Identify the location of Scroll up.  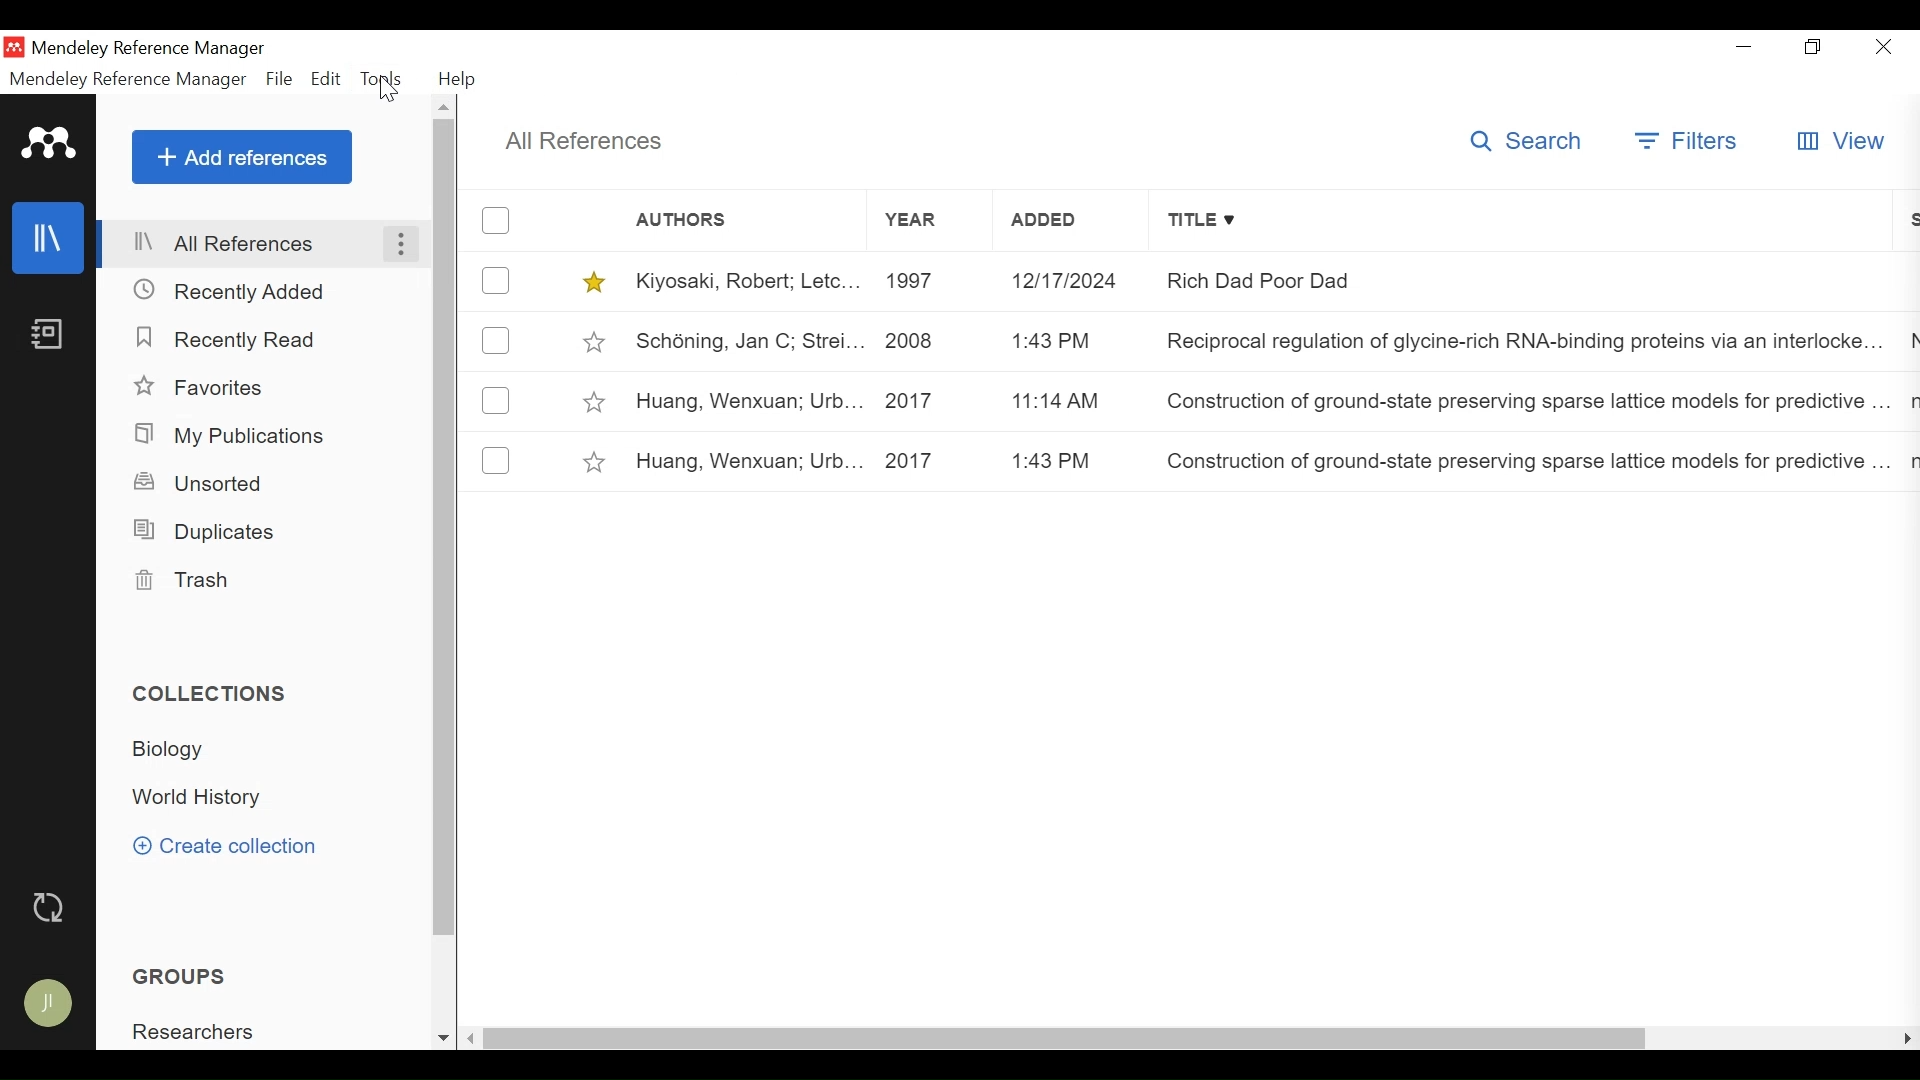
(445, 110).